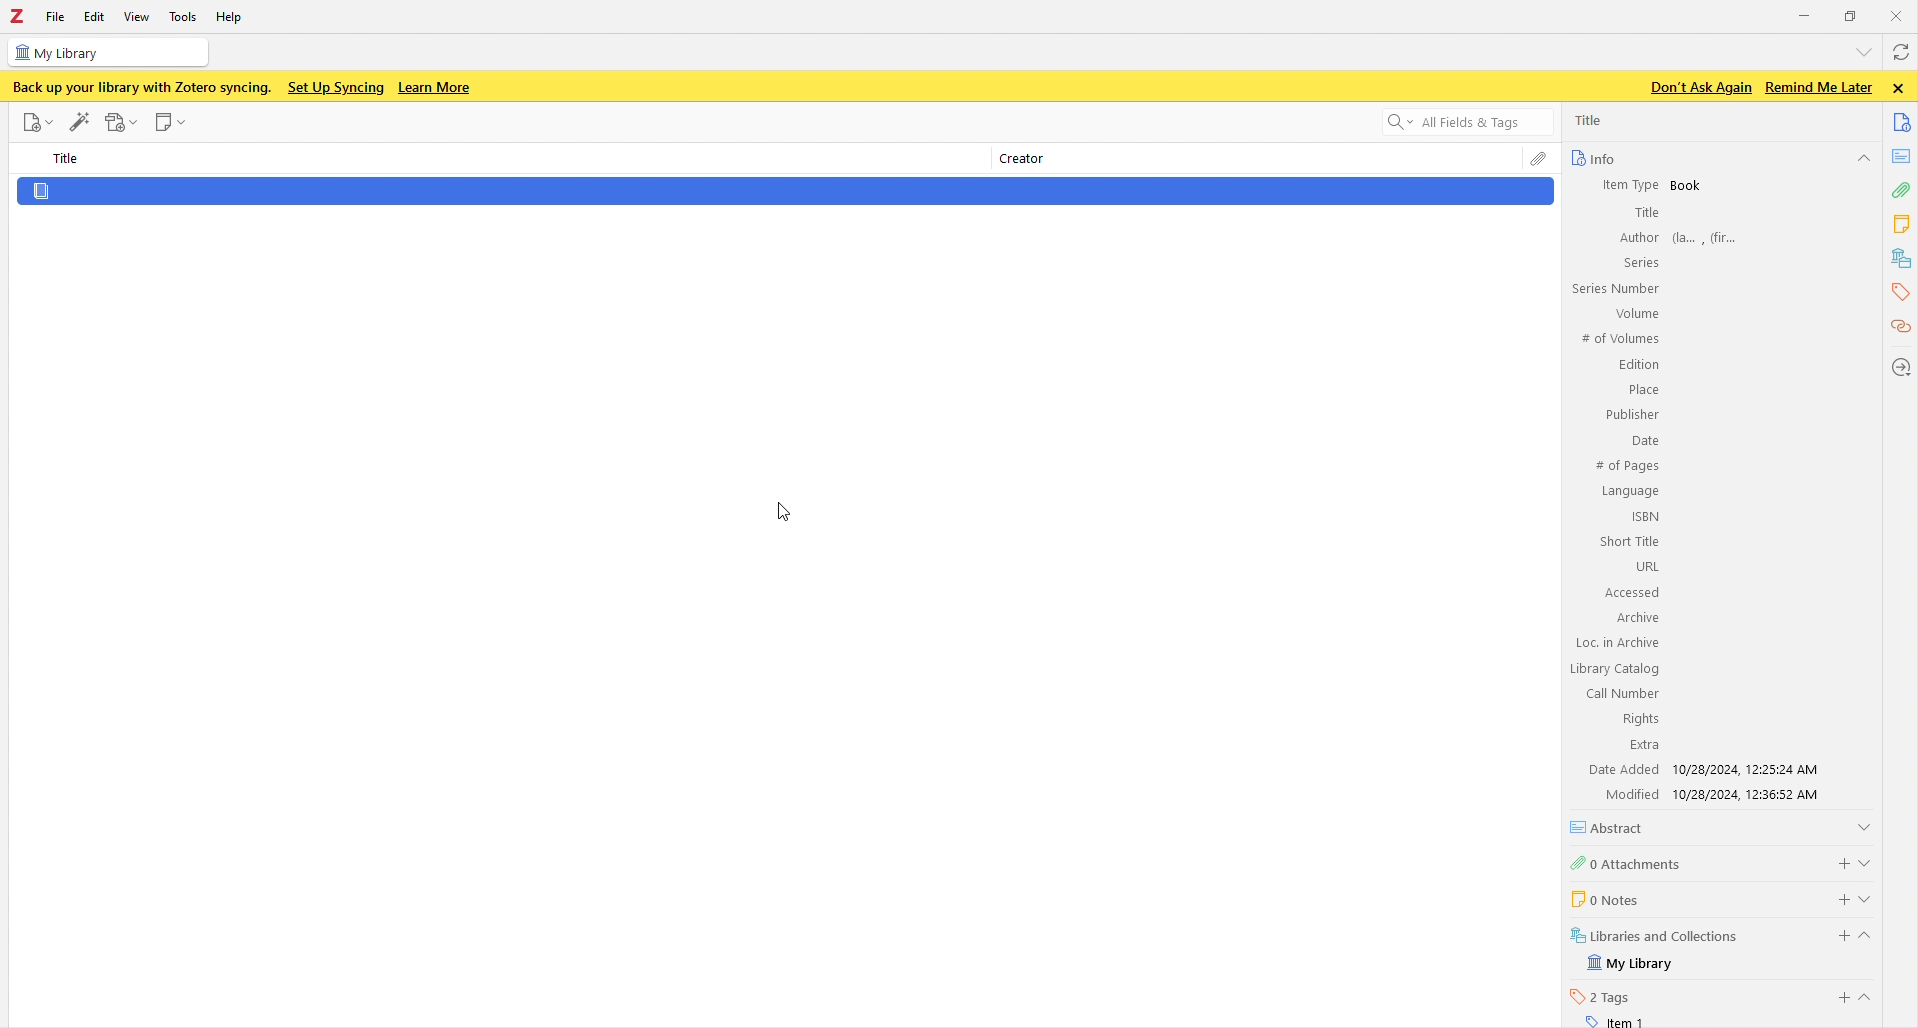  I want to click on Date, so click(1643, 442).